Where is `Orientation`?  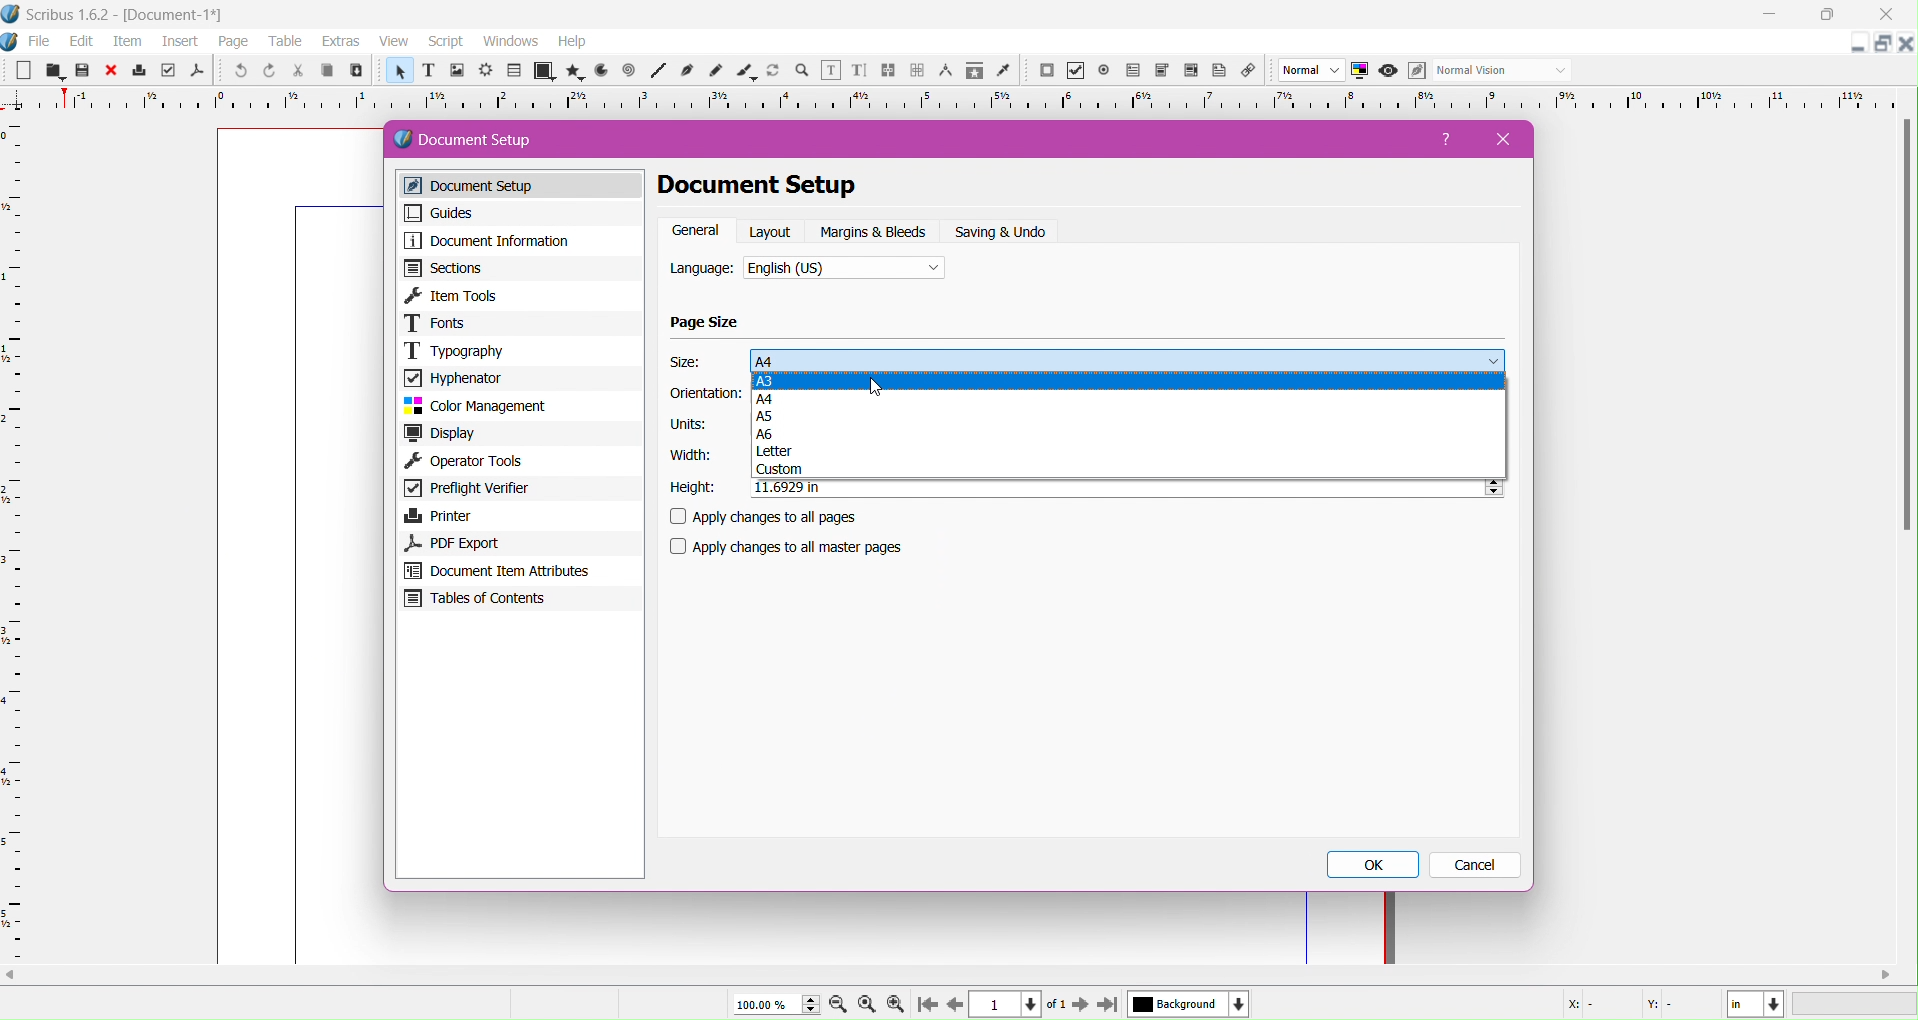 Orientation is located at coordinates (706, 395).